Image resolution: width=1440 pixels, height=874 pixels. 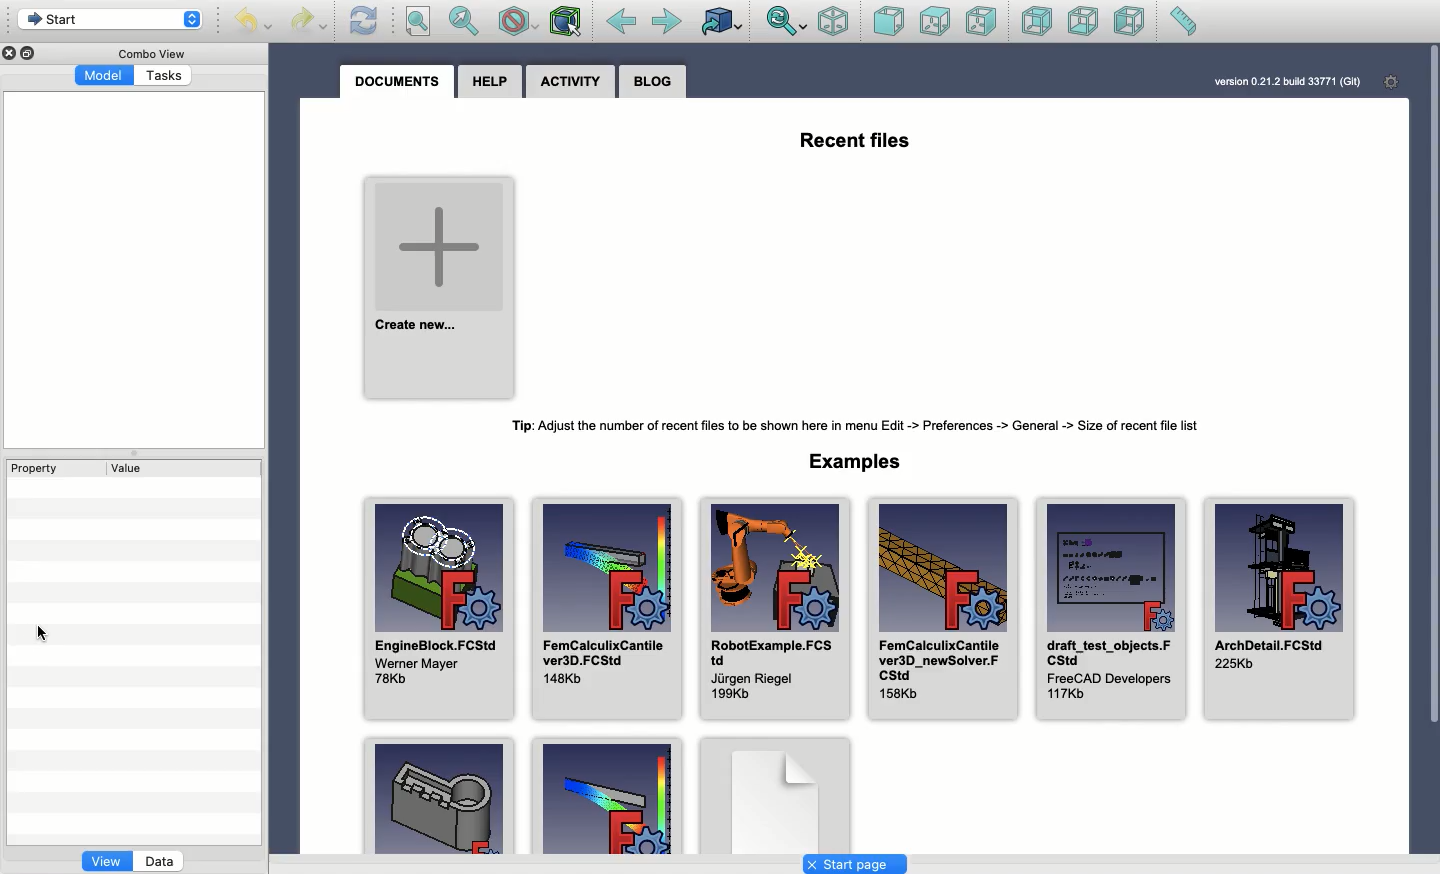 What do you see at coordinates (163, 76) in the screenshot?
I see `Tasks` at bounding box center [163, 76].